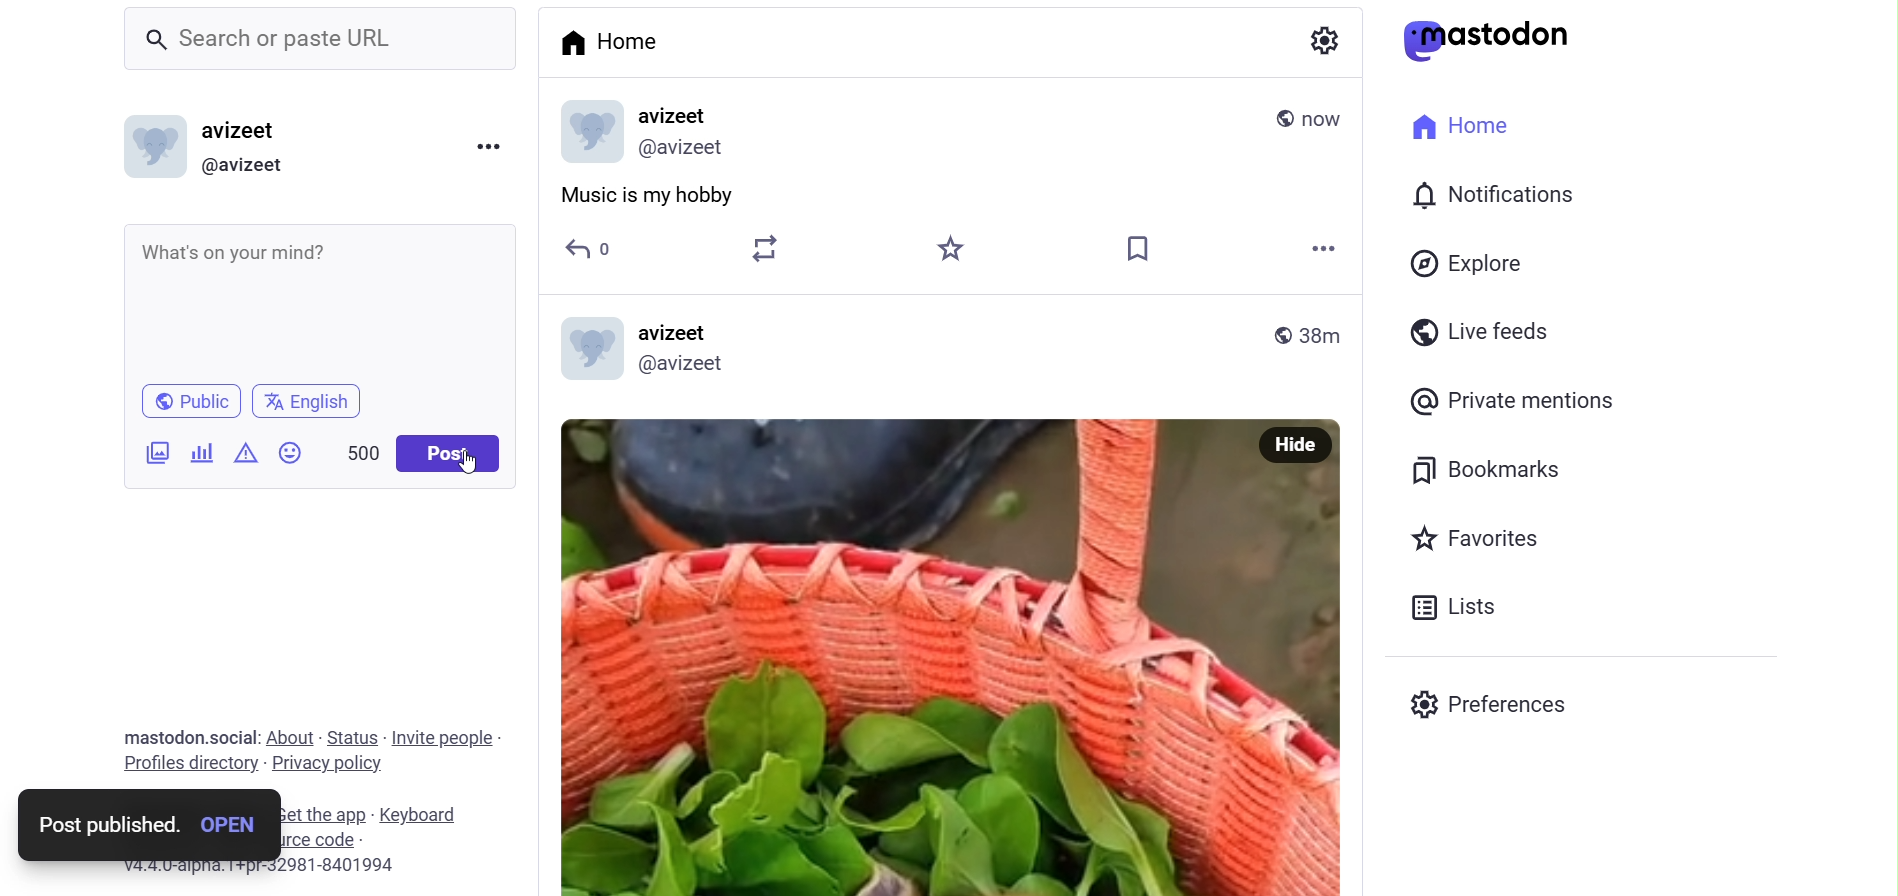 This screenshot has width=1898, height=896. Describe the element at coordinates (289, 736) in the screenshot. I see `About` at that location.